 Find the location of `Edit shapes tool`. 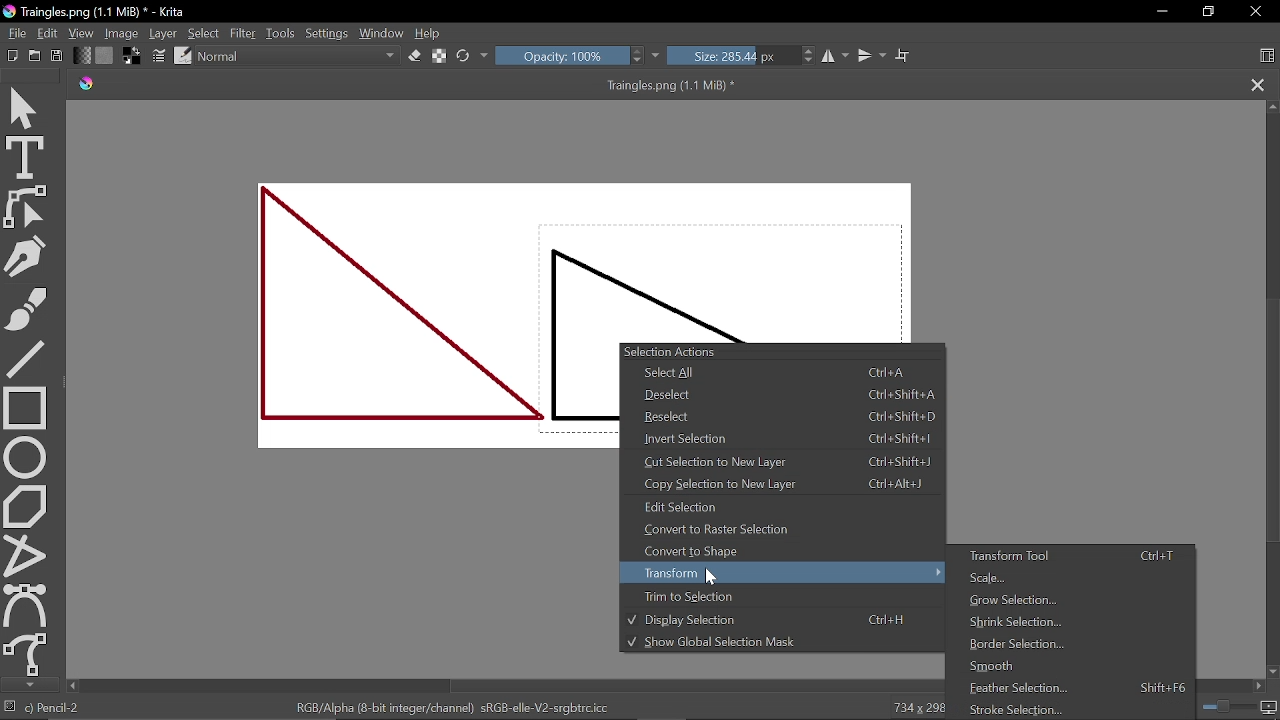

Edit shapes tool is located at coordinates (26, 206).